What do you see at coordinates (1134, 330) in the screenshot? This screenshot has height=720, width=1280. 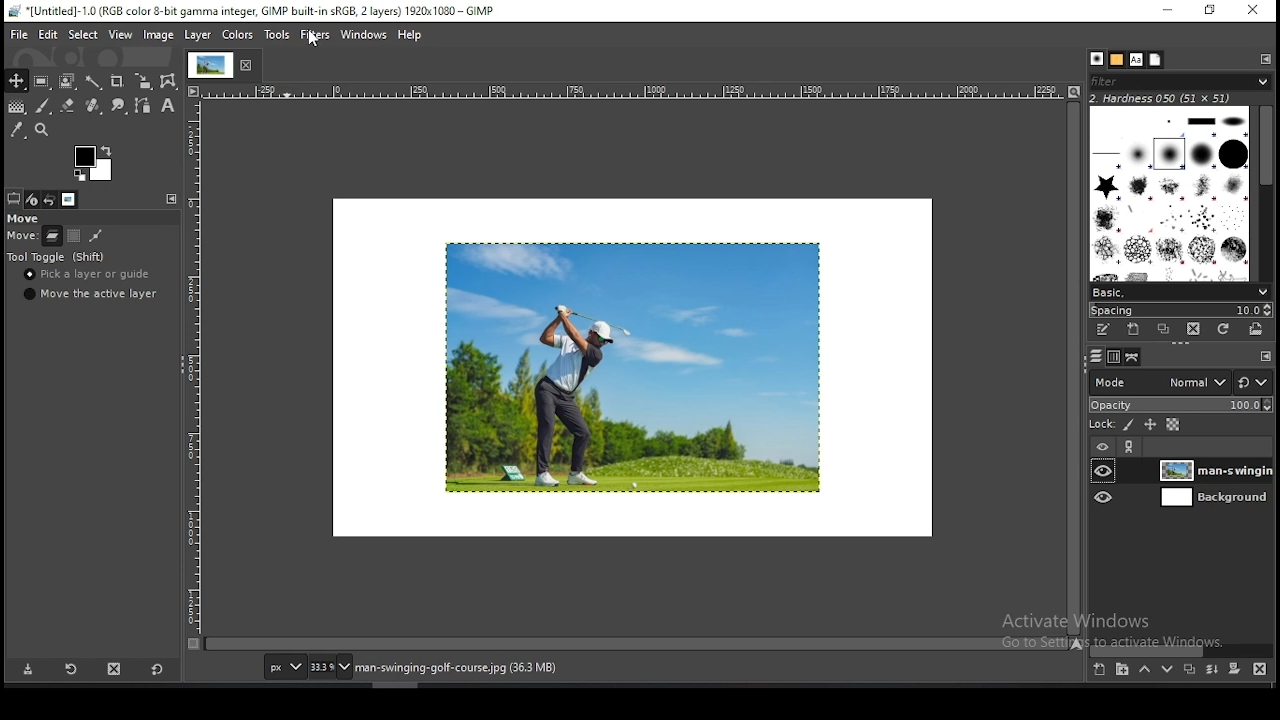 I see `create a new brush` at bounding box center [1134, 330].